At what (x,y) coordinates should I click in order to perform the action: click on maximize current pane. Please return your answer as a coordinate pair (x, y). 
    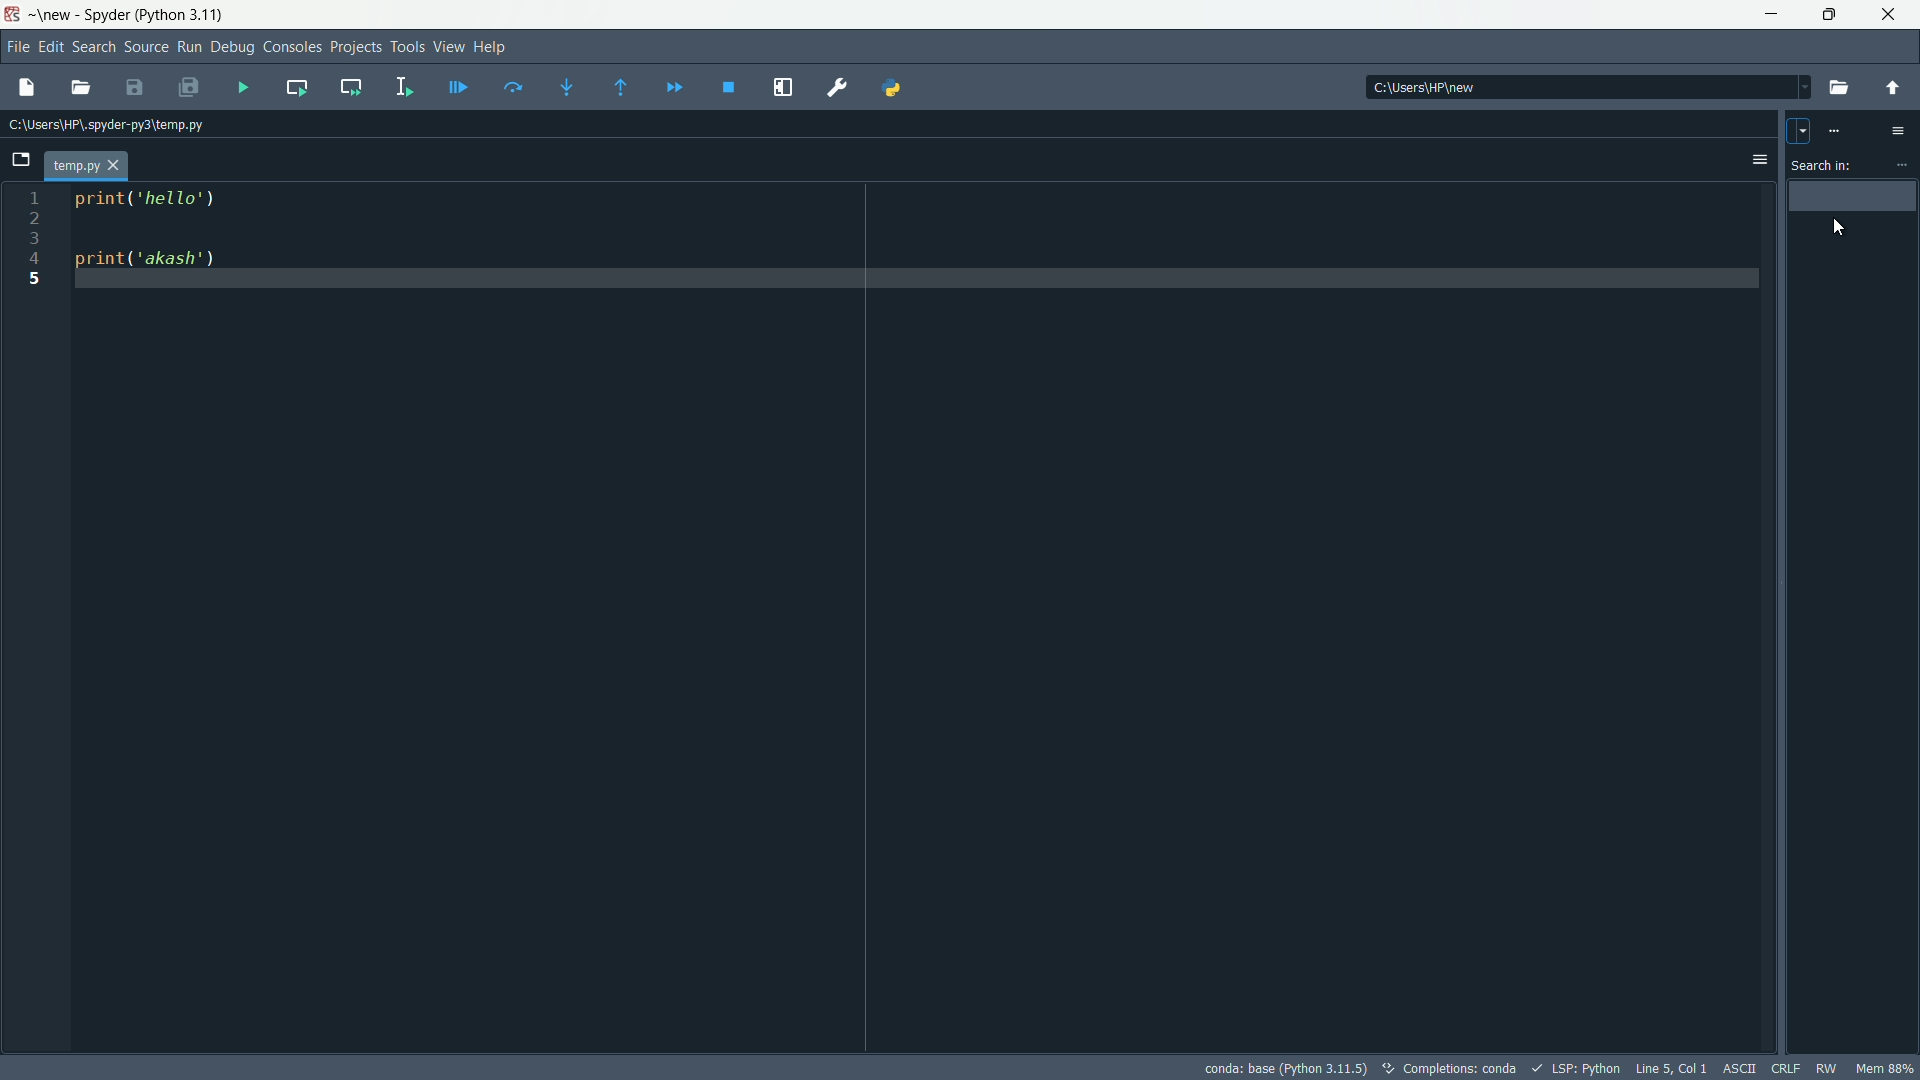
    Looking at the image, I should click on (781, 86).